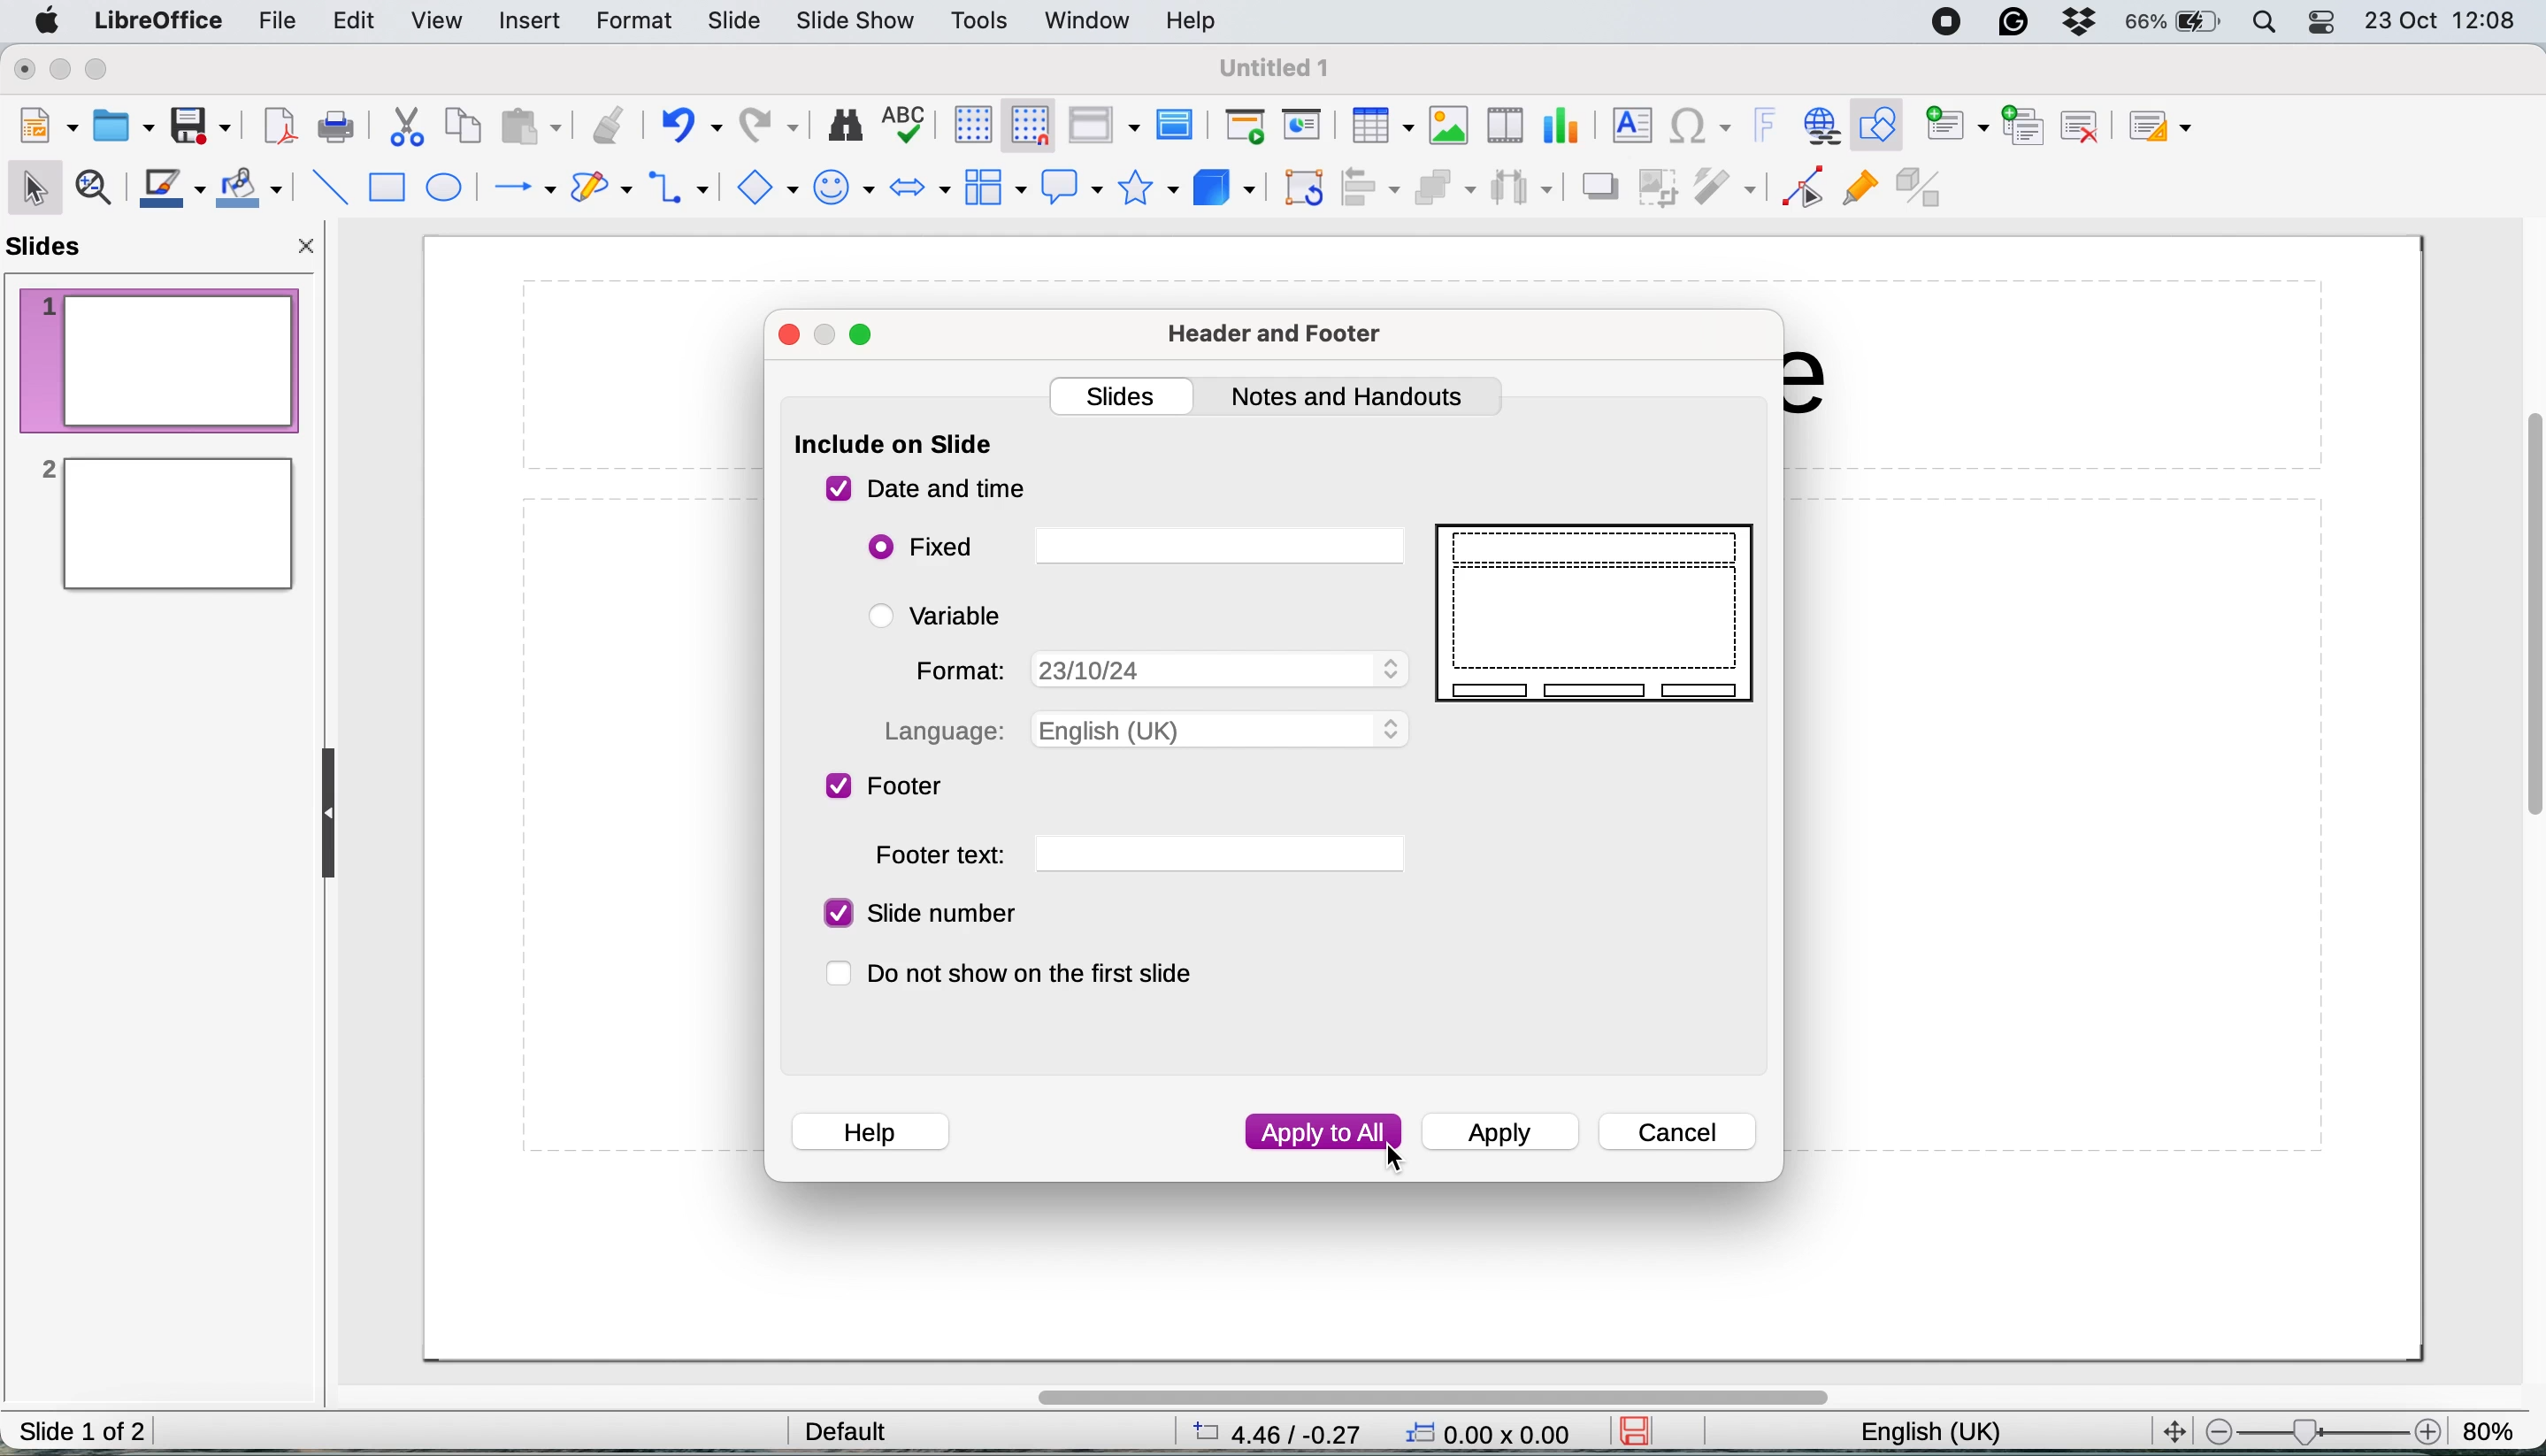  Describe the element at coordinates (1803, 192) in the screenshot. I see `toggle point edit mode` at that location.